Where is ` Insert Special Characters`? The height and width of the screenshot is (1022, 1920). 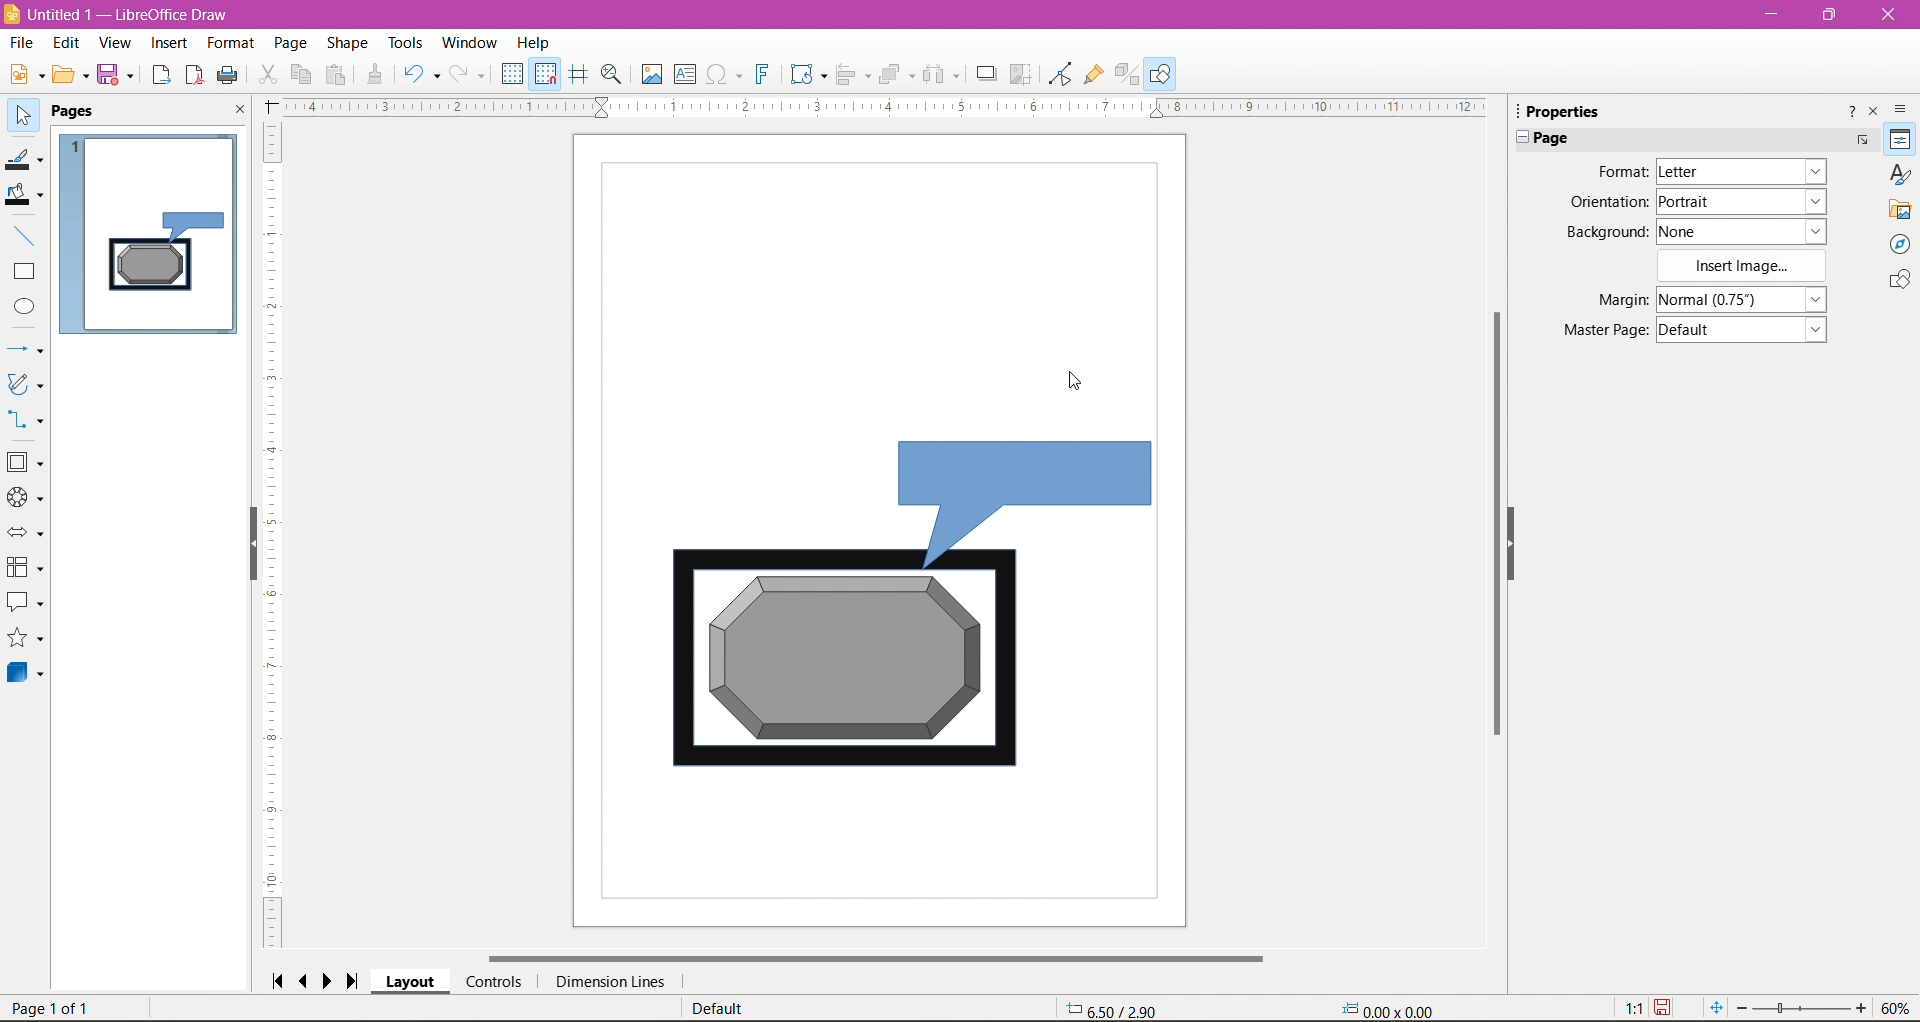  Insert Special Characters is located at coordinates (725, 75).